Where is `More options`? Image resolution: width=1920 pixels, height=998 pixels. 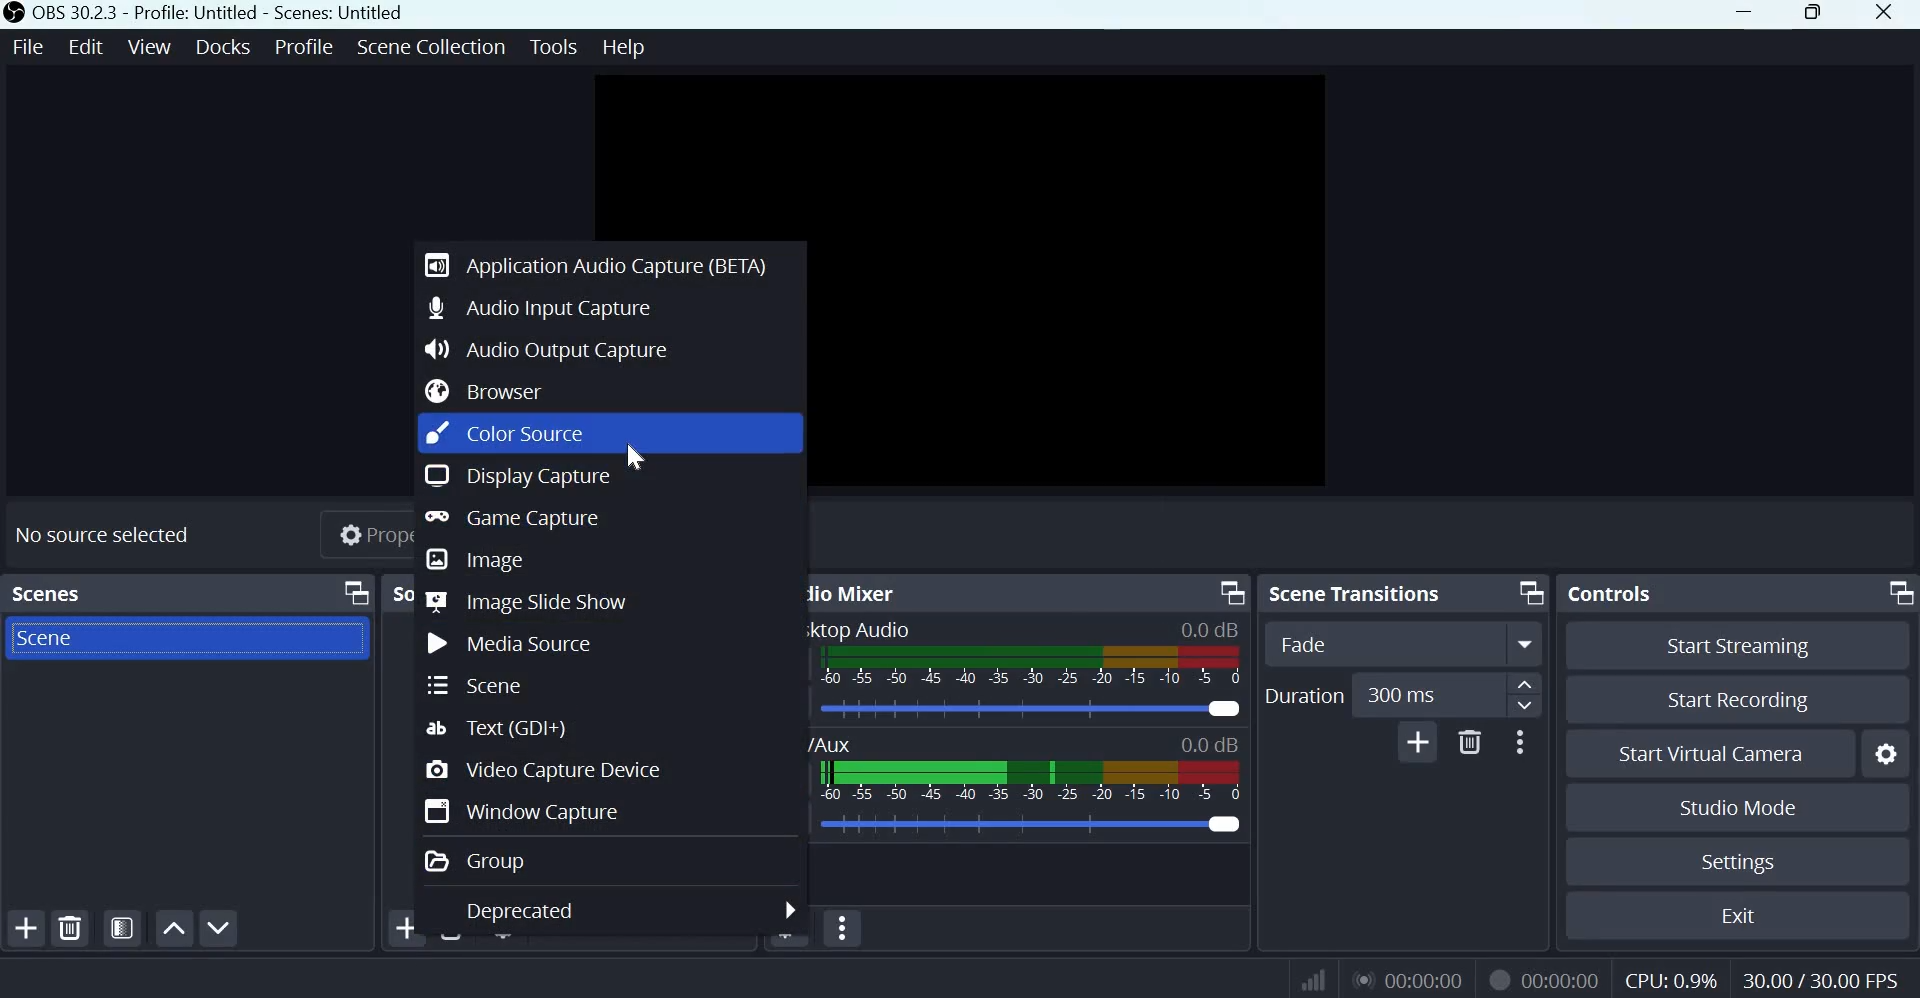 More options is located at coordinates (1520, 742).